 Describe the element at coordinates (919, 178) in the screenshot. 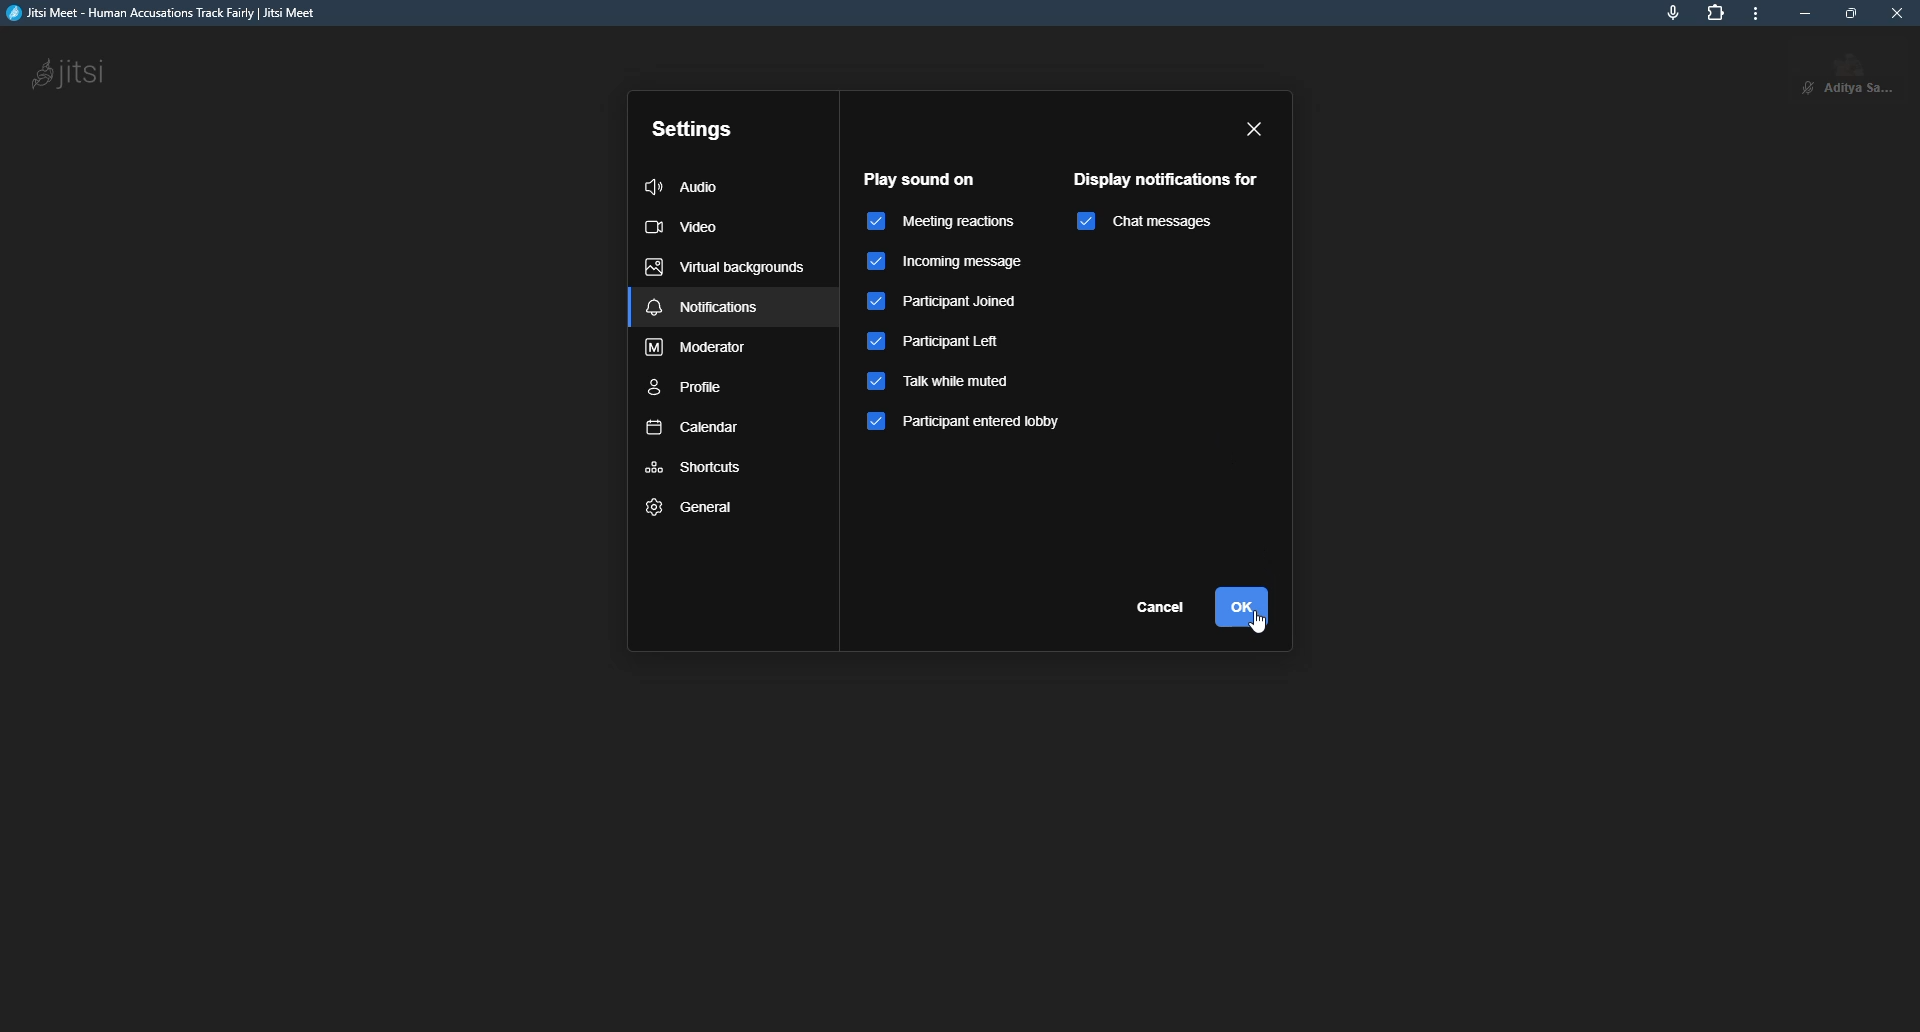

I see `play sound on` at that location.